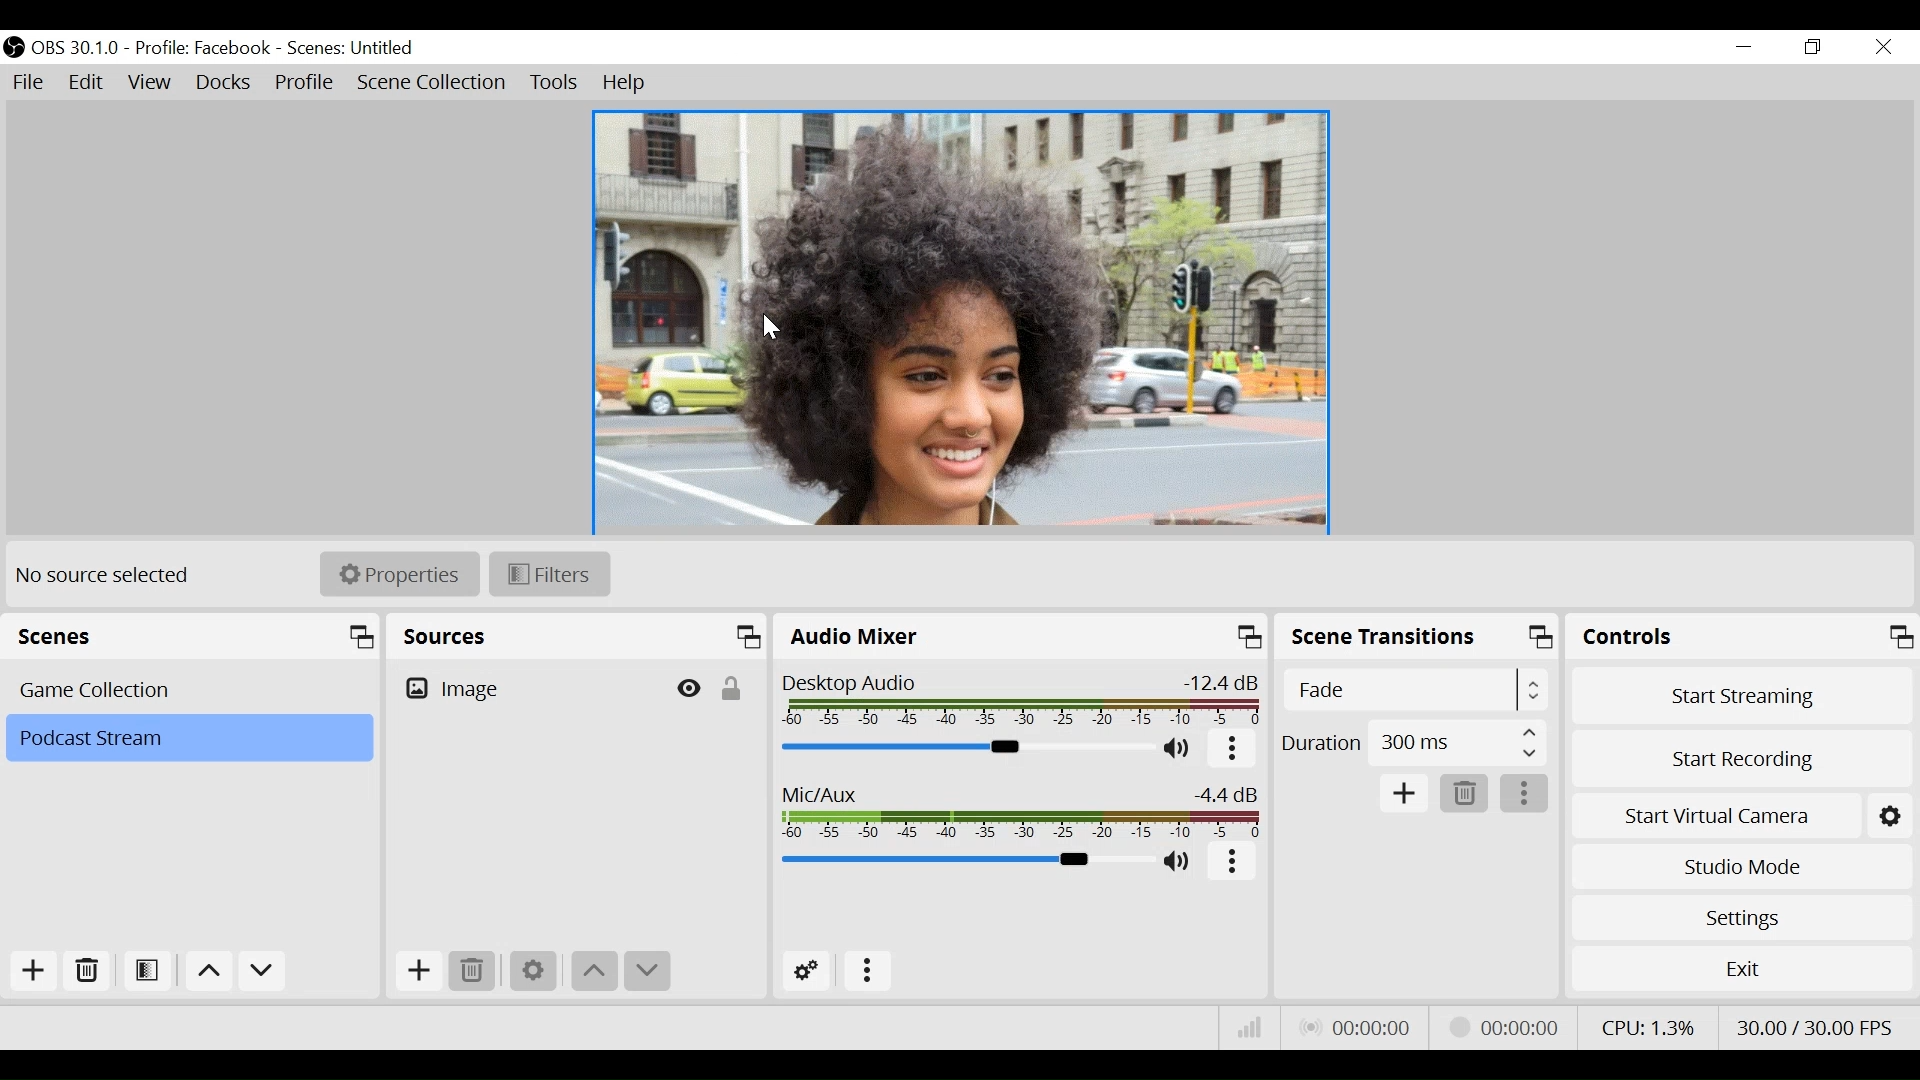 The width and height of the screenshot is (1920, 1080). What do you see at coordinates (967, 748) in the screenshot?
I see `Audio Mixer Slider` at bounding box center [967, 748].